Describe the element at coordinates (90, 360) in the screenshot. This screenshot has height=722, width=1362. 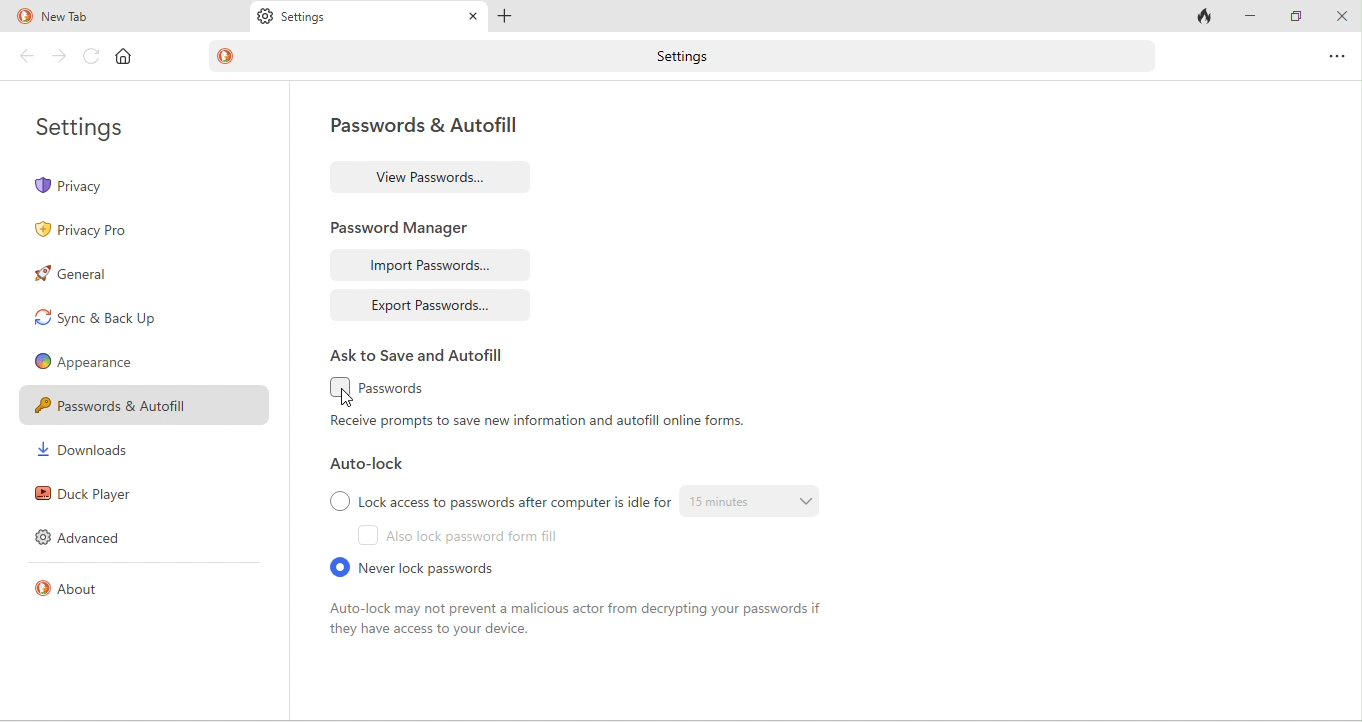
I see `appearance` at that location.